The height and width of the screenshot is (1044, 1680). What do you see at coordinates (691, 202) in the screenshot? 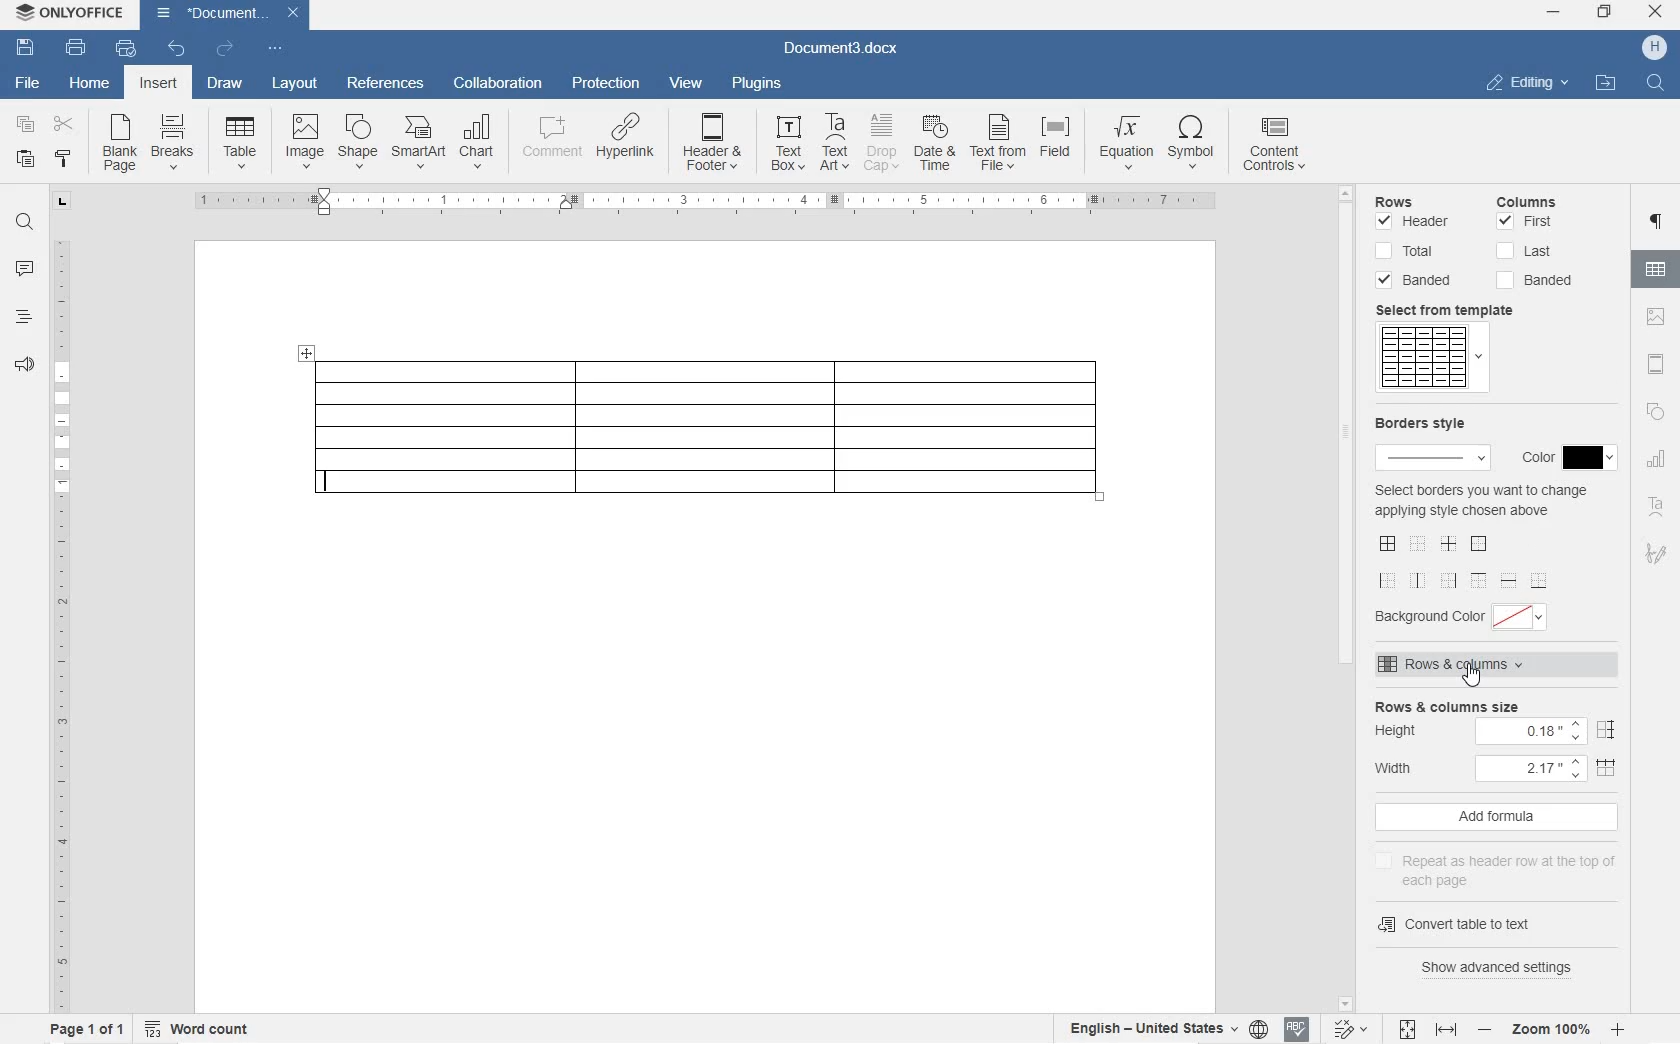
I see `RULER` at bounding box center [691, 202].